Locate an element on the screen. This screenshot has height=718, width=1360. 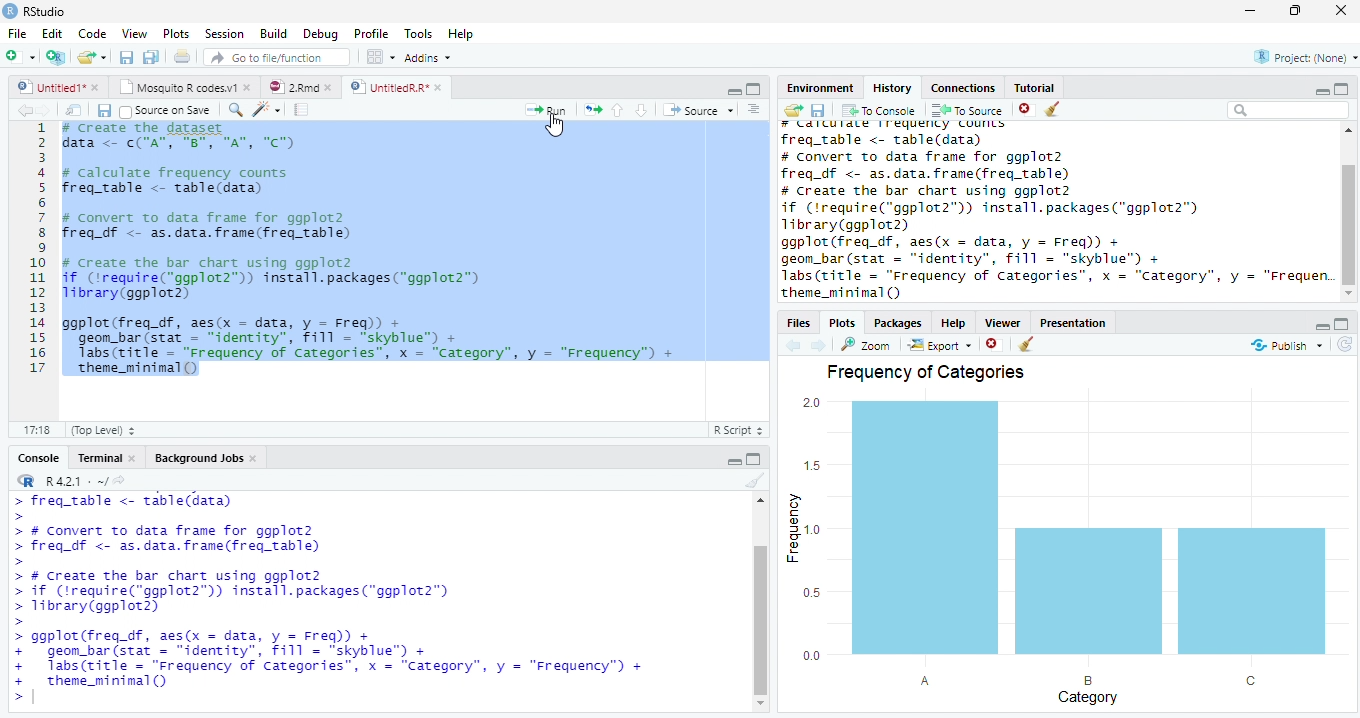
Terminal is located at coordinates (107, 457).